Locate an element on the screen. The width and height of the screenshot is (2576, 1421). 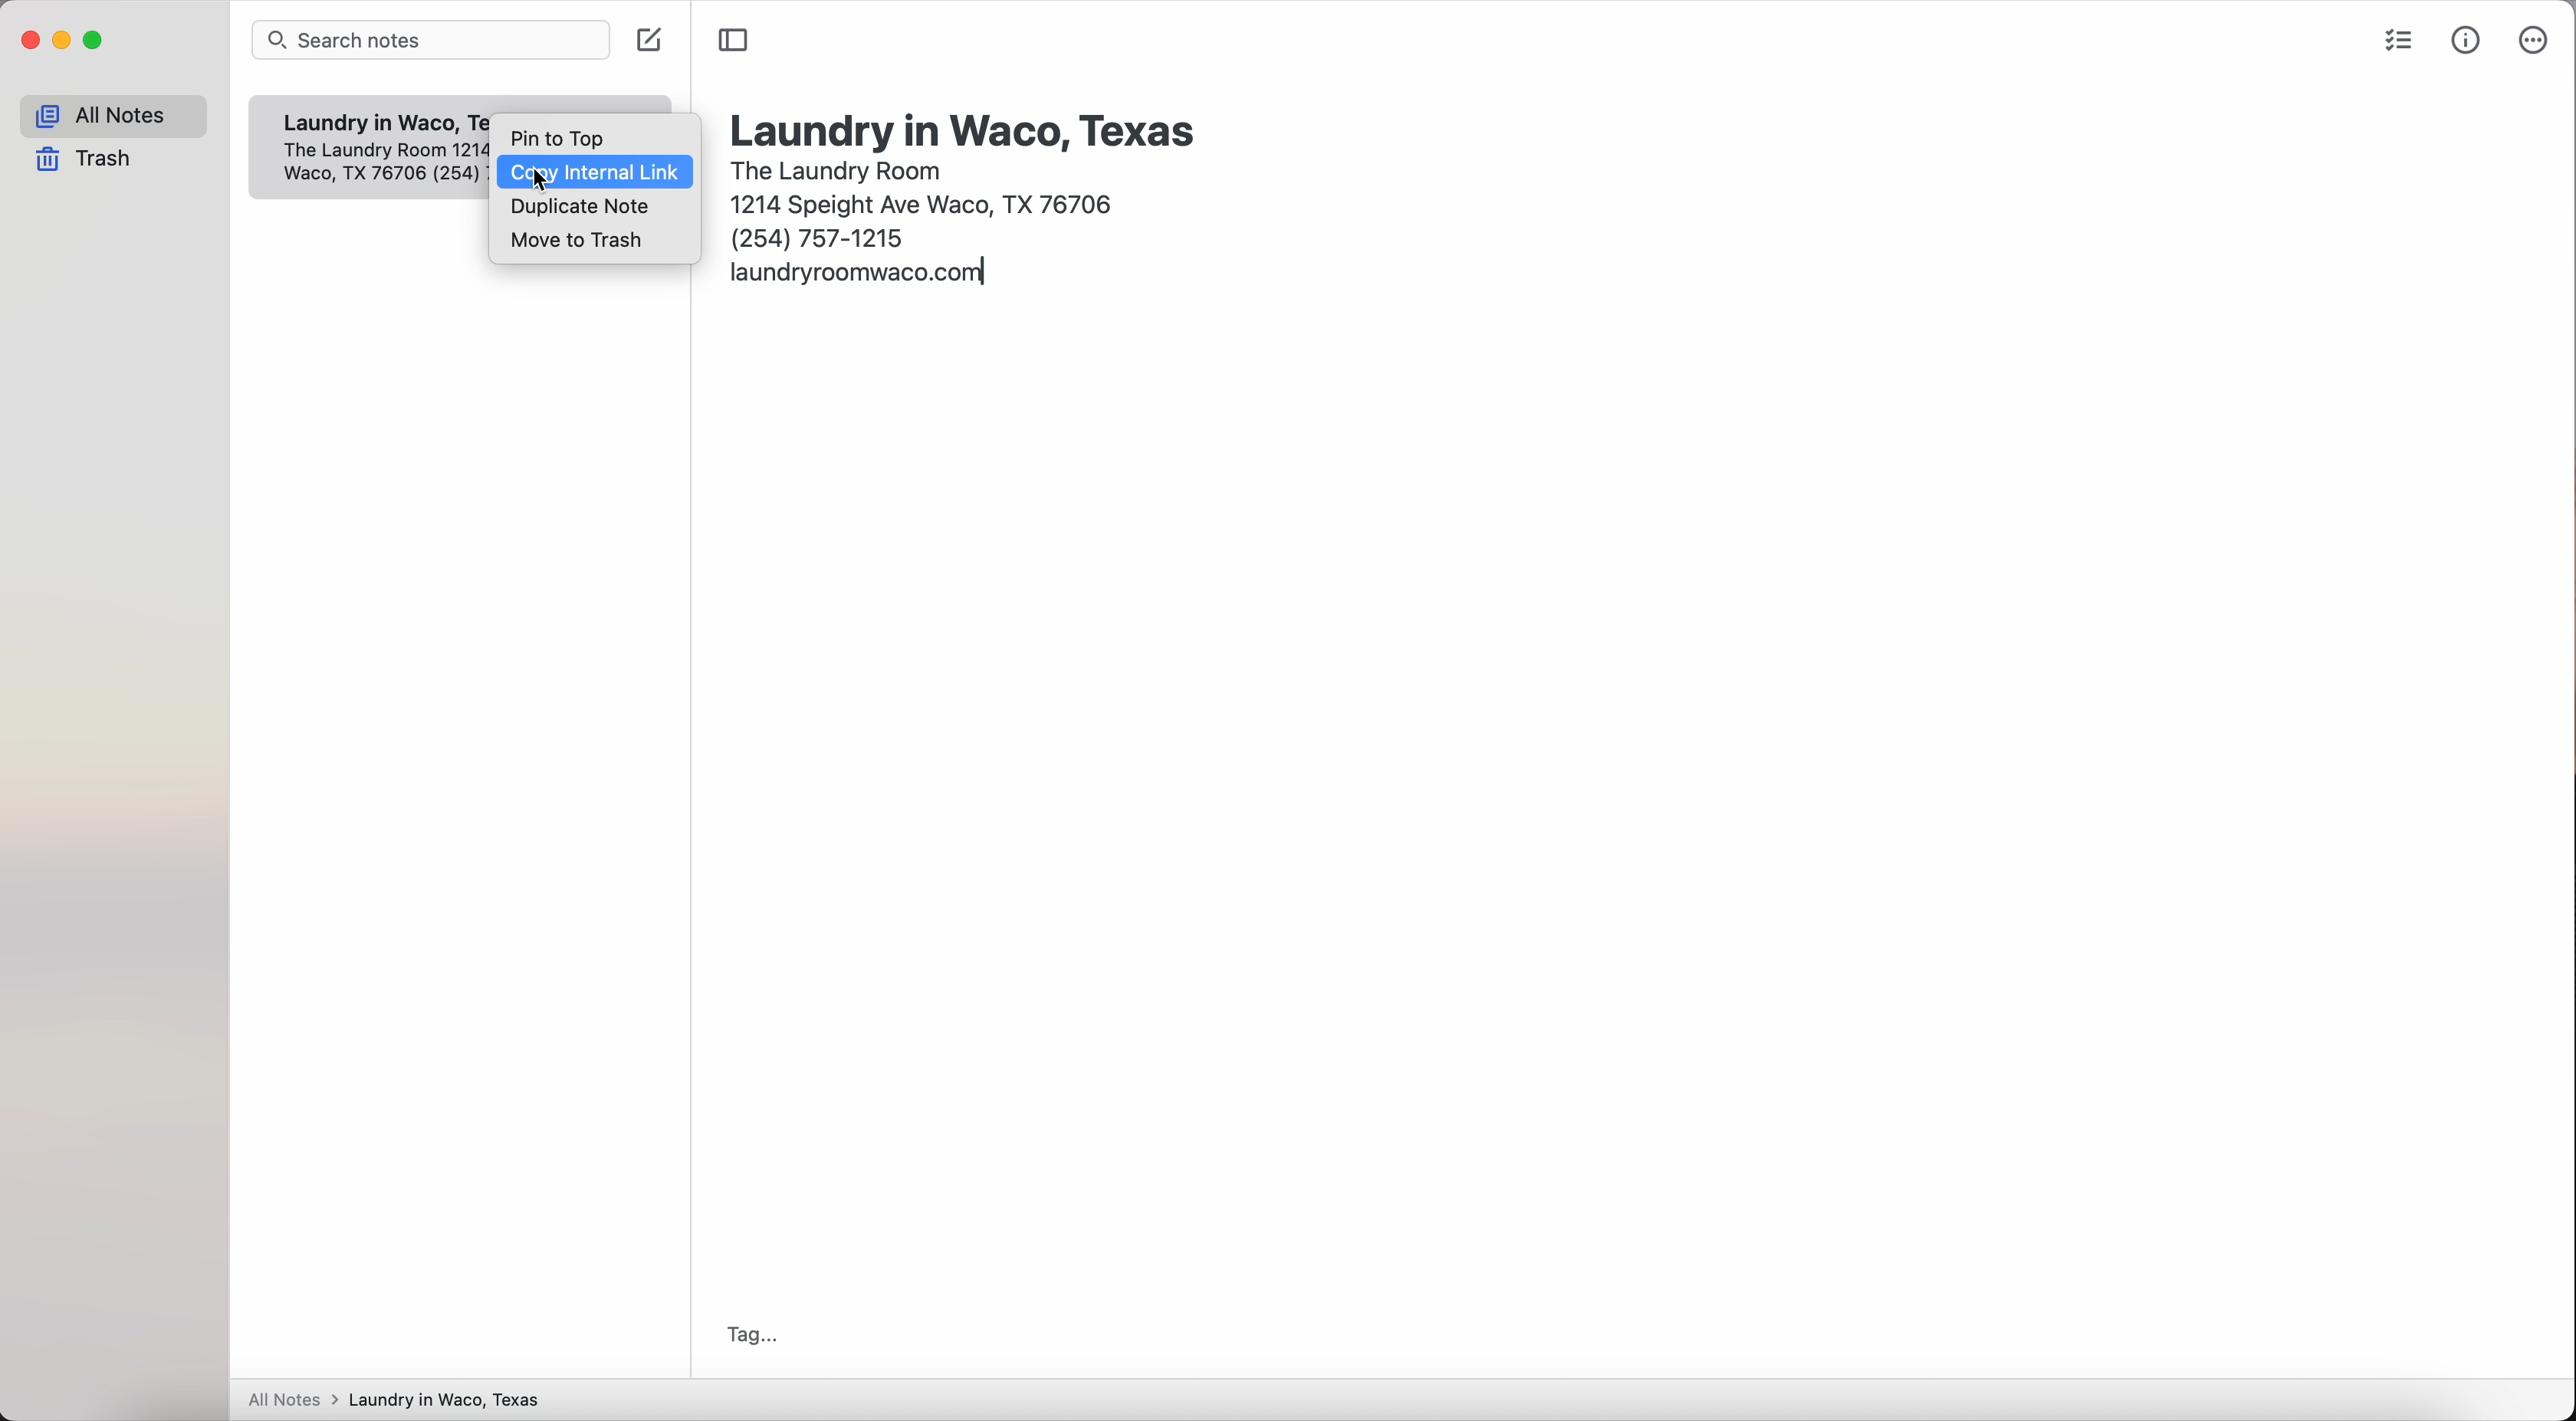
close app is located at coordinates (31, 41).